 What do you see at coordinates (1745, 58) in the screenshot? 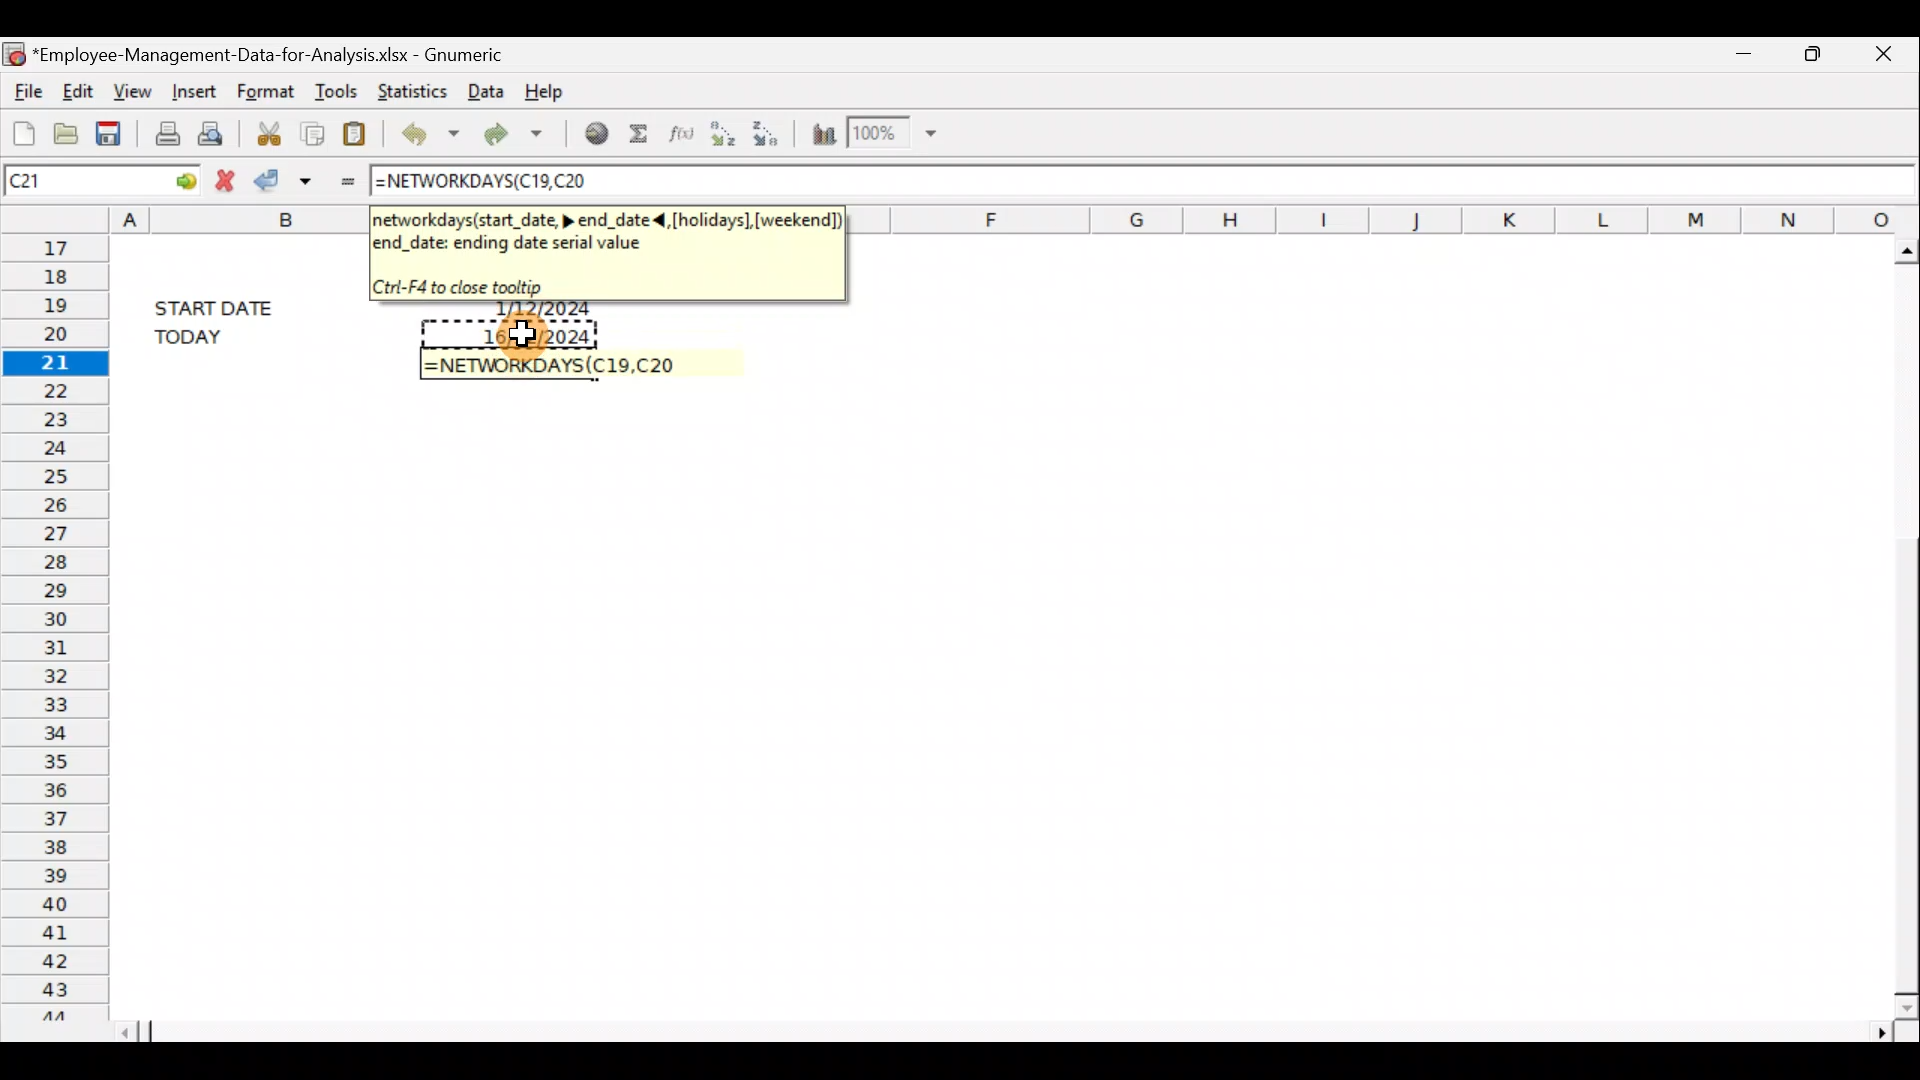
I see `Minimize` at bounding box center [1745, 58].